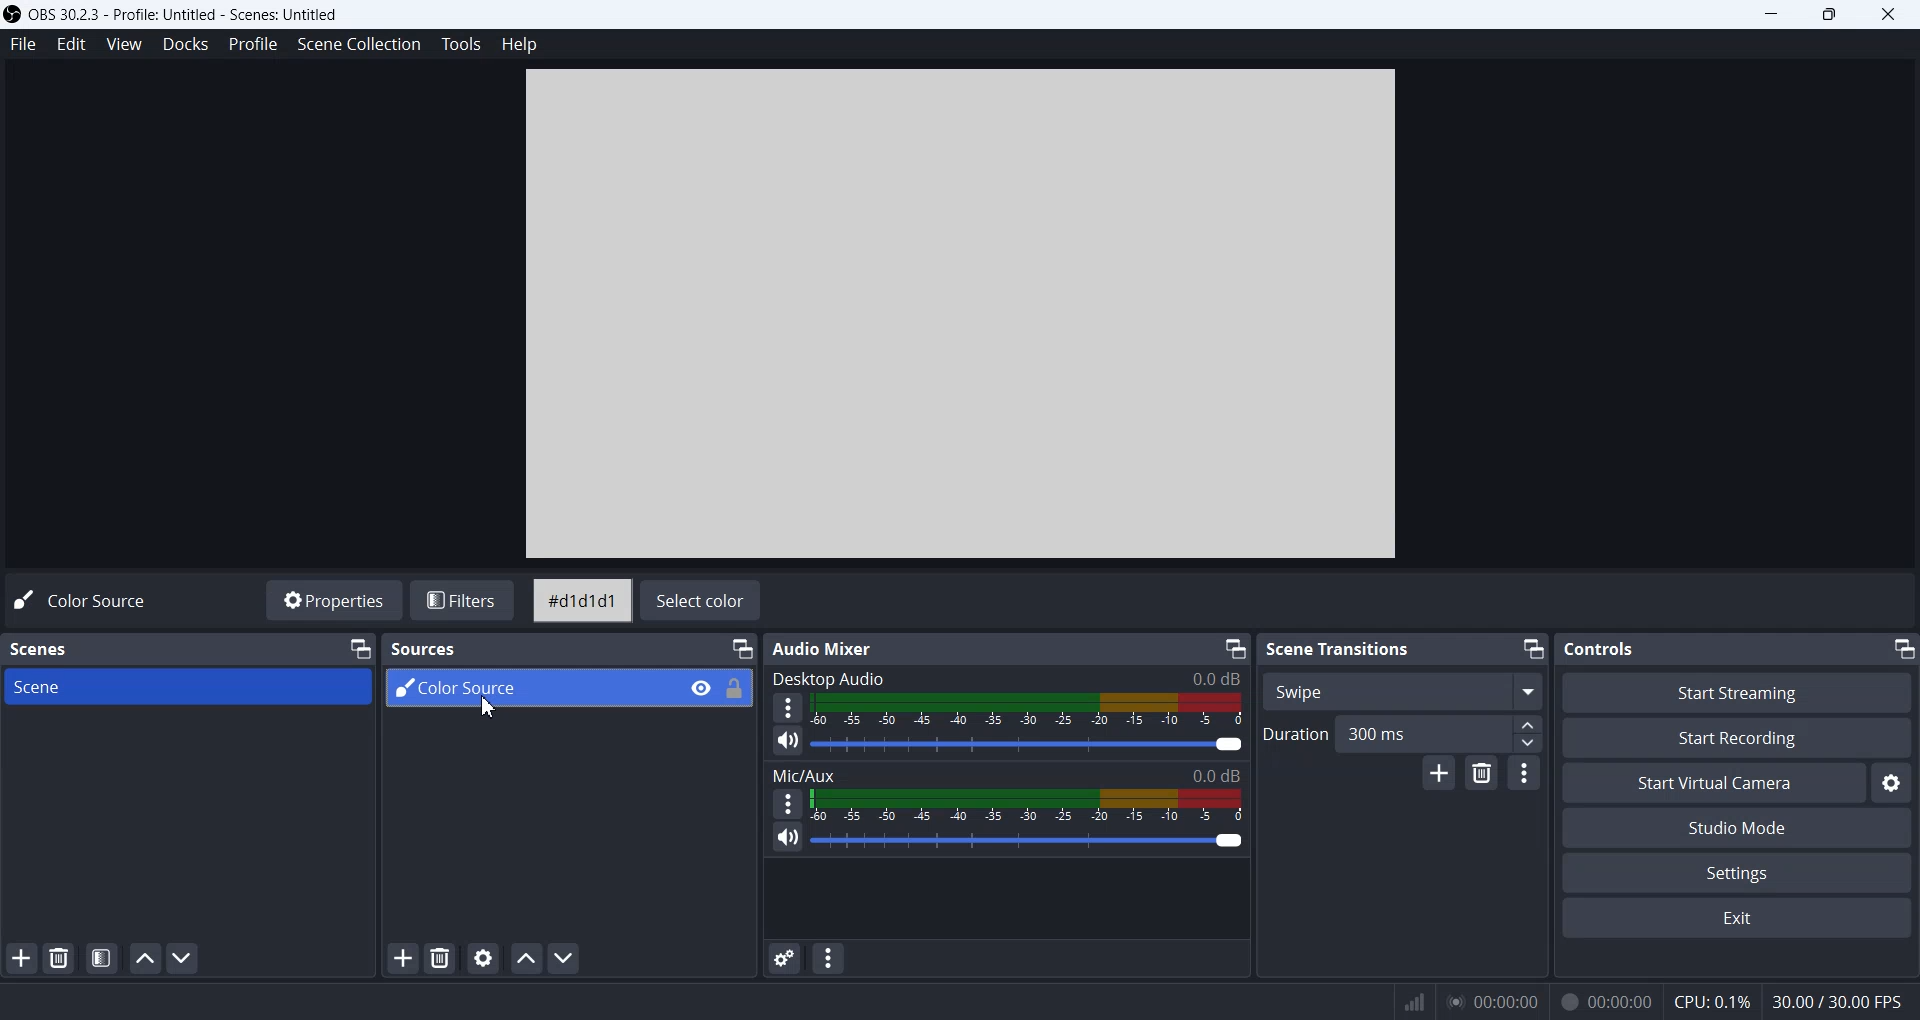  Describe the element at coordinates (1008, 675) in the screenshot. I see `Desktop Audio 0.0 dB` at that location.